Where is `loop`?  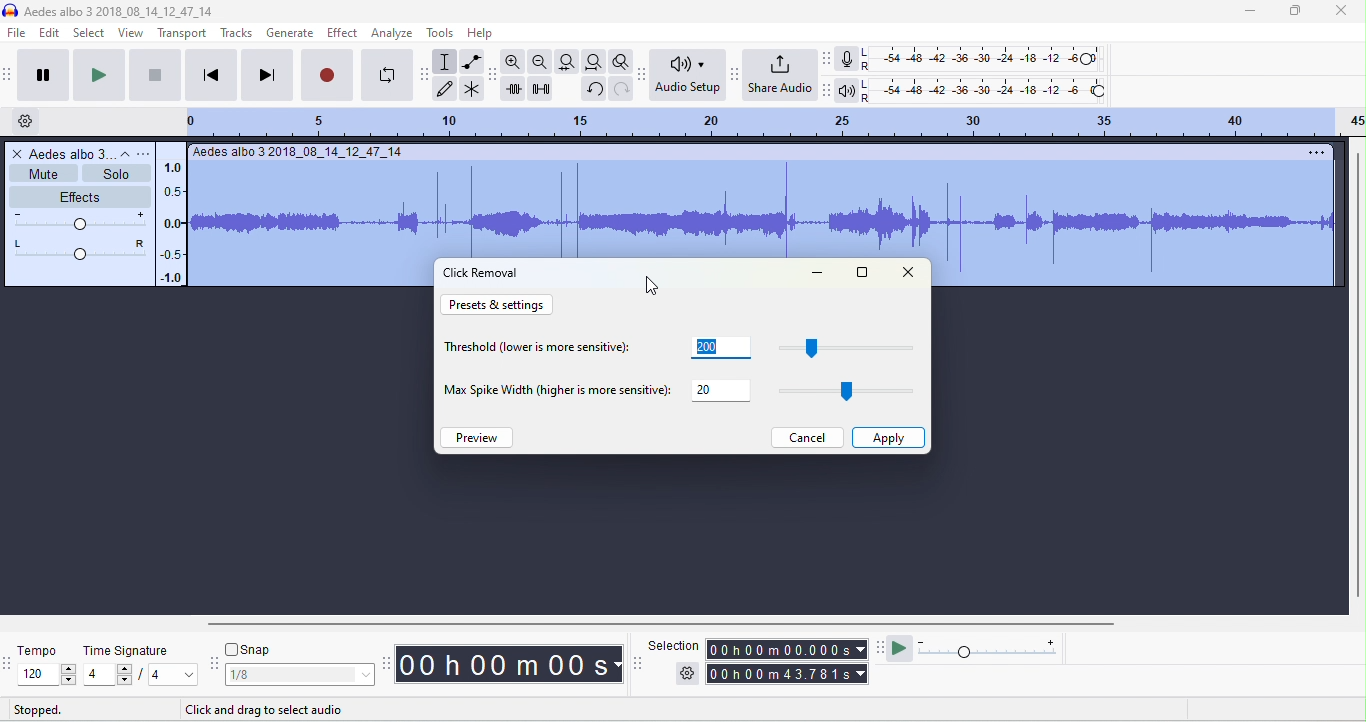
loop is located at coordinates (389, 73).